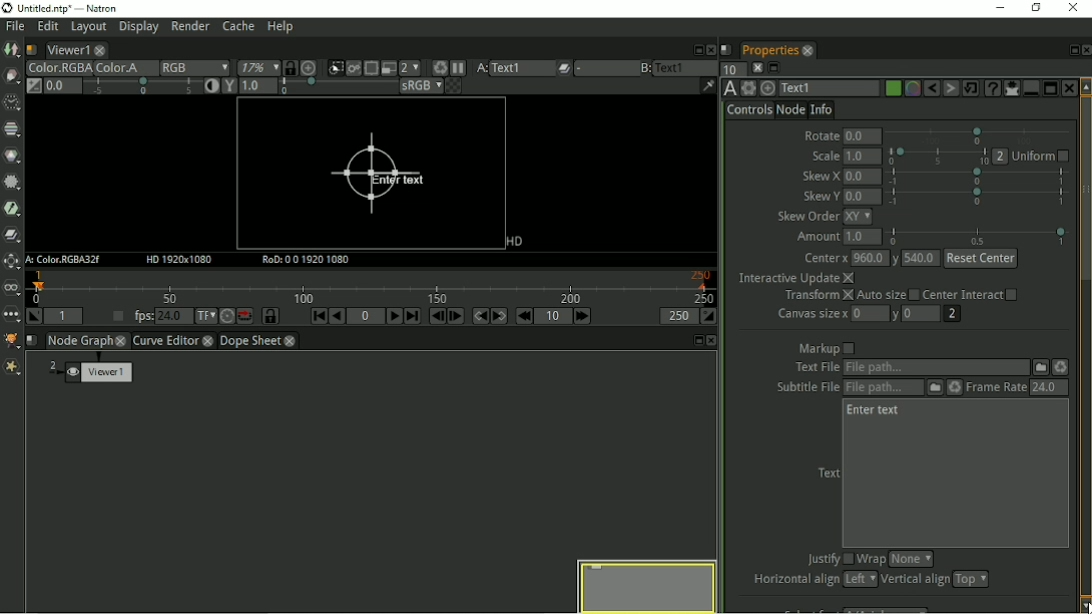  Describe the element at coordinates (194, 68) in the screenshot. I see `RGB` at that location.